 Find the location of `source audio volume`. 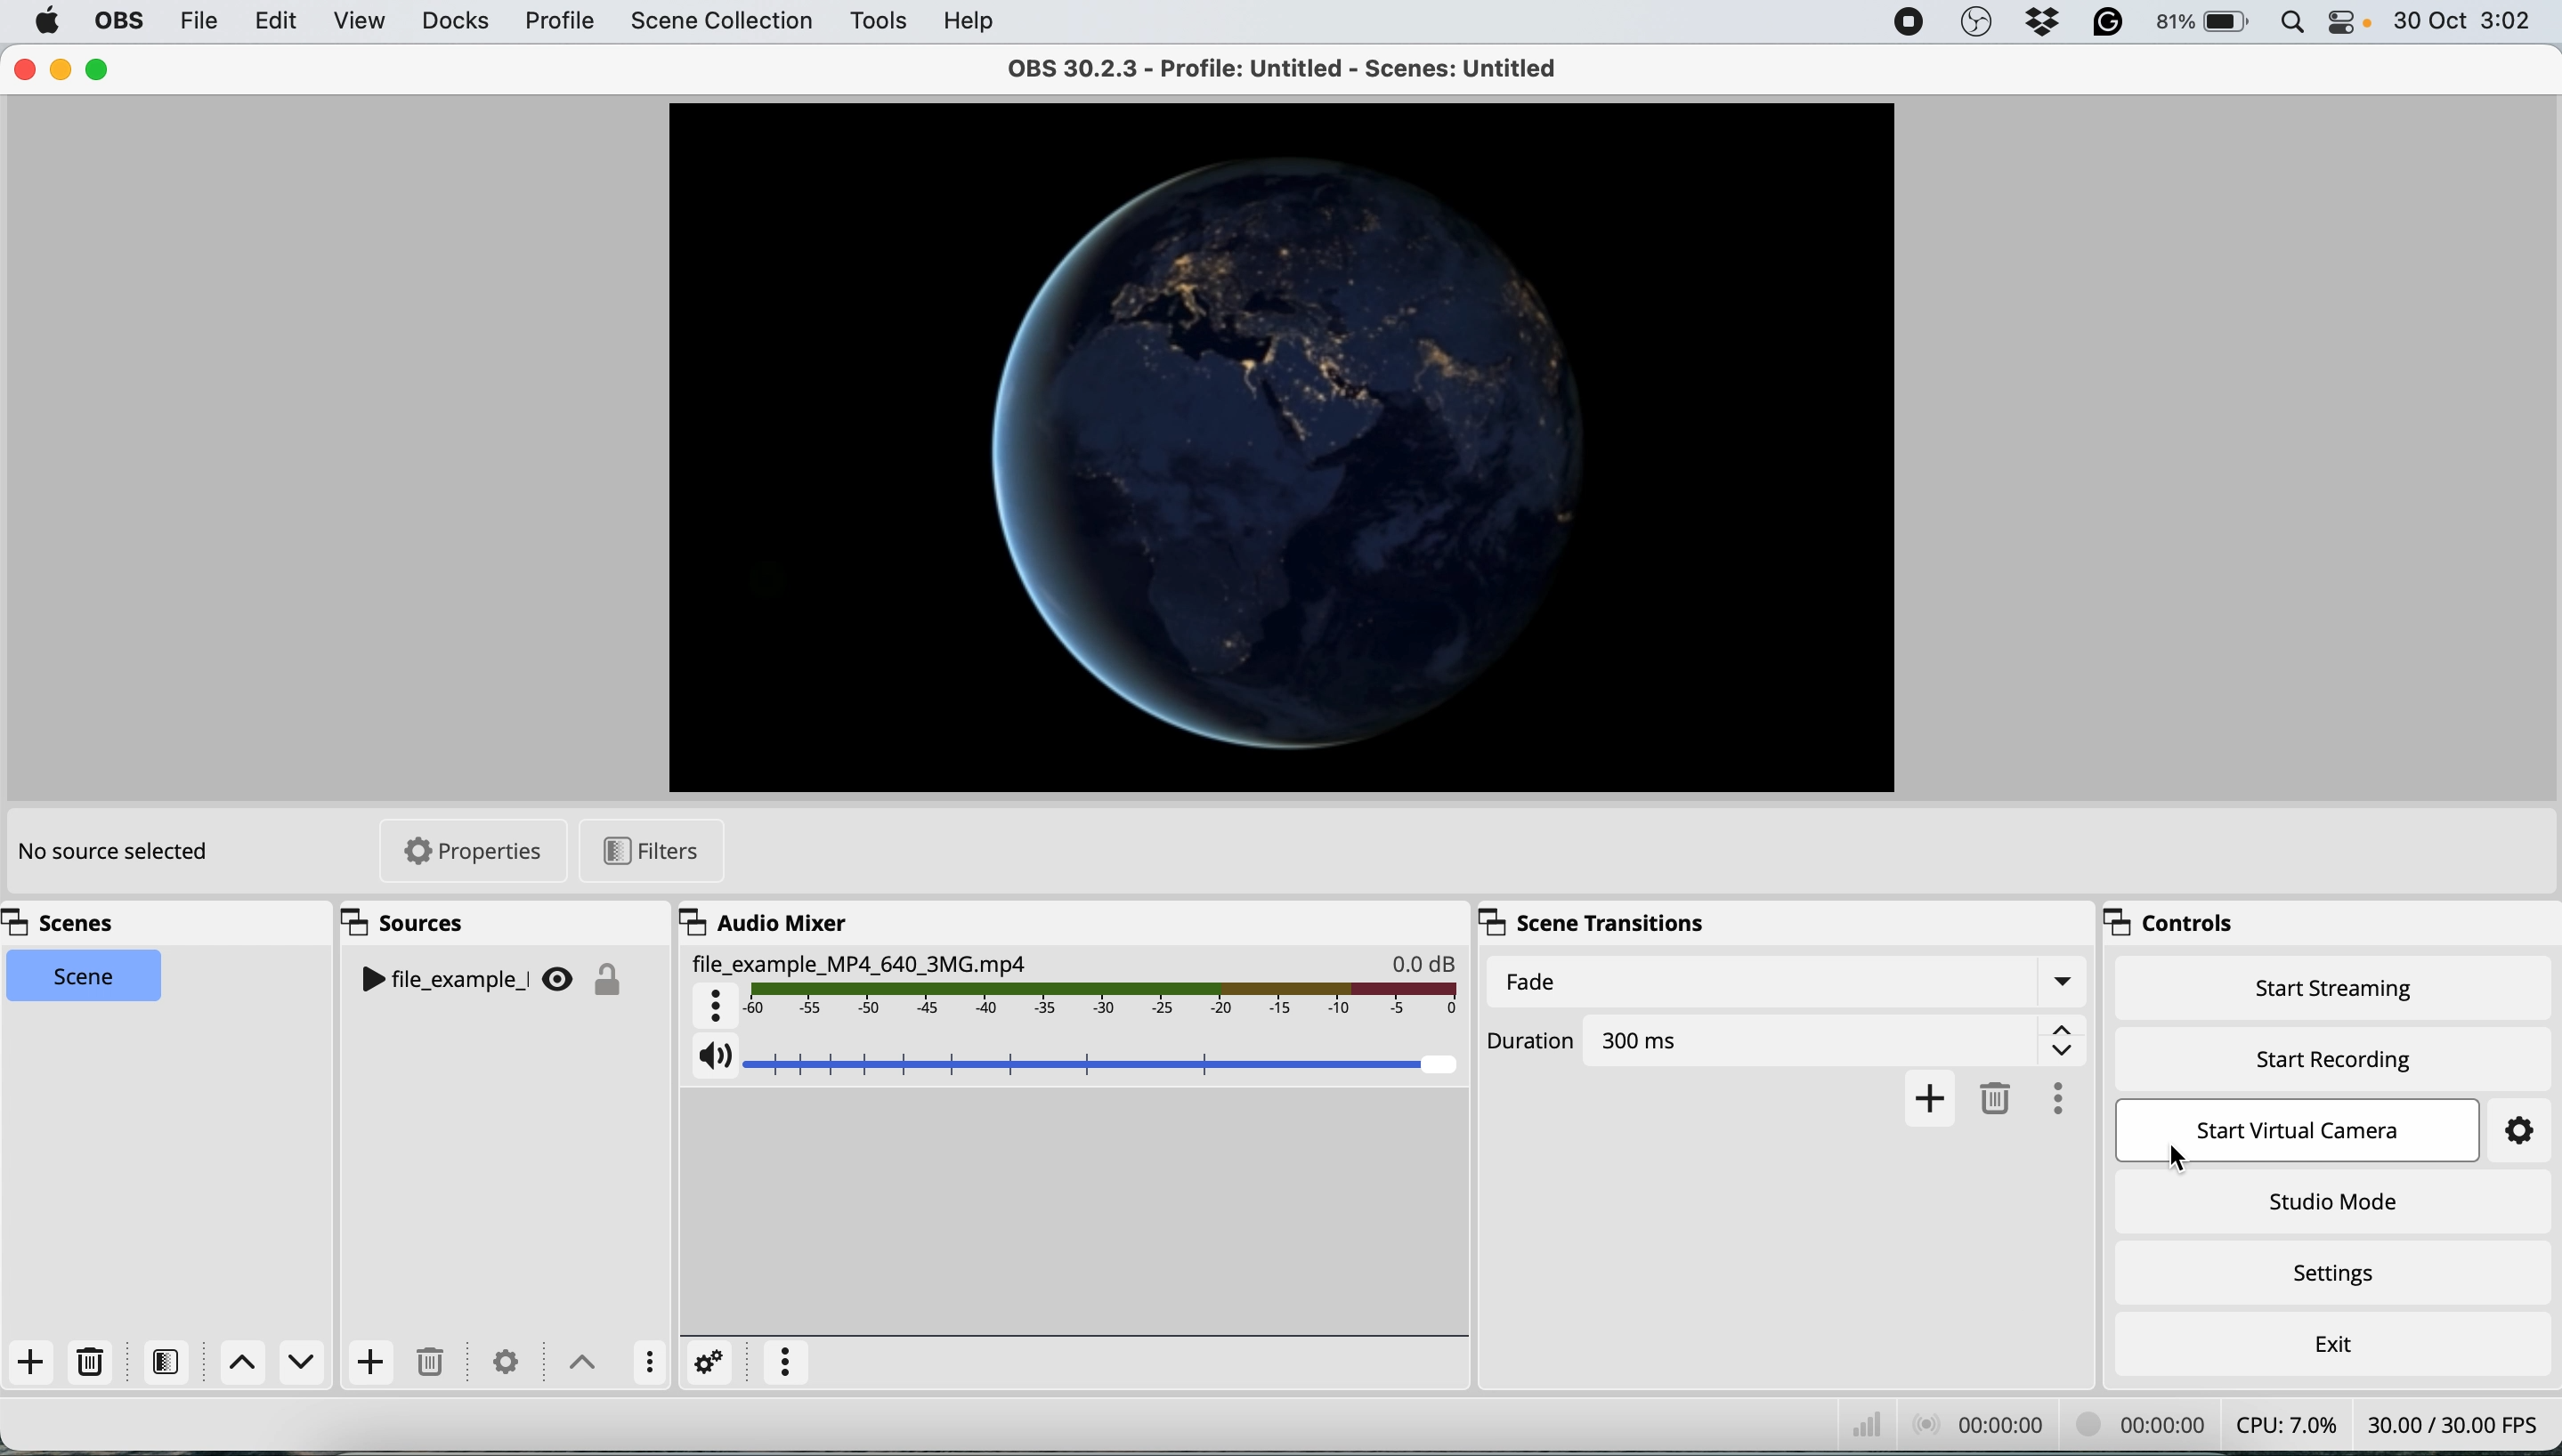

source audio volume is located at coordinates (1077, 1059).